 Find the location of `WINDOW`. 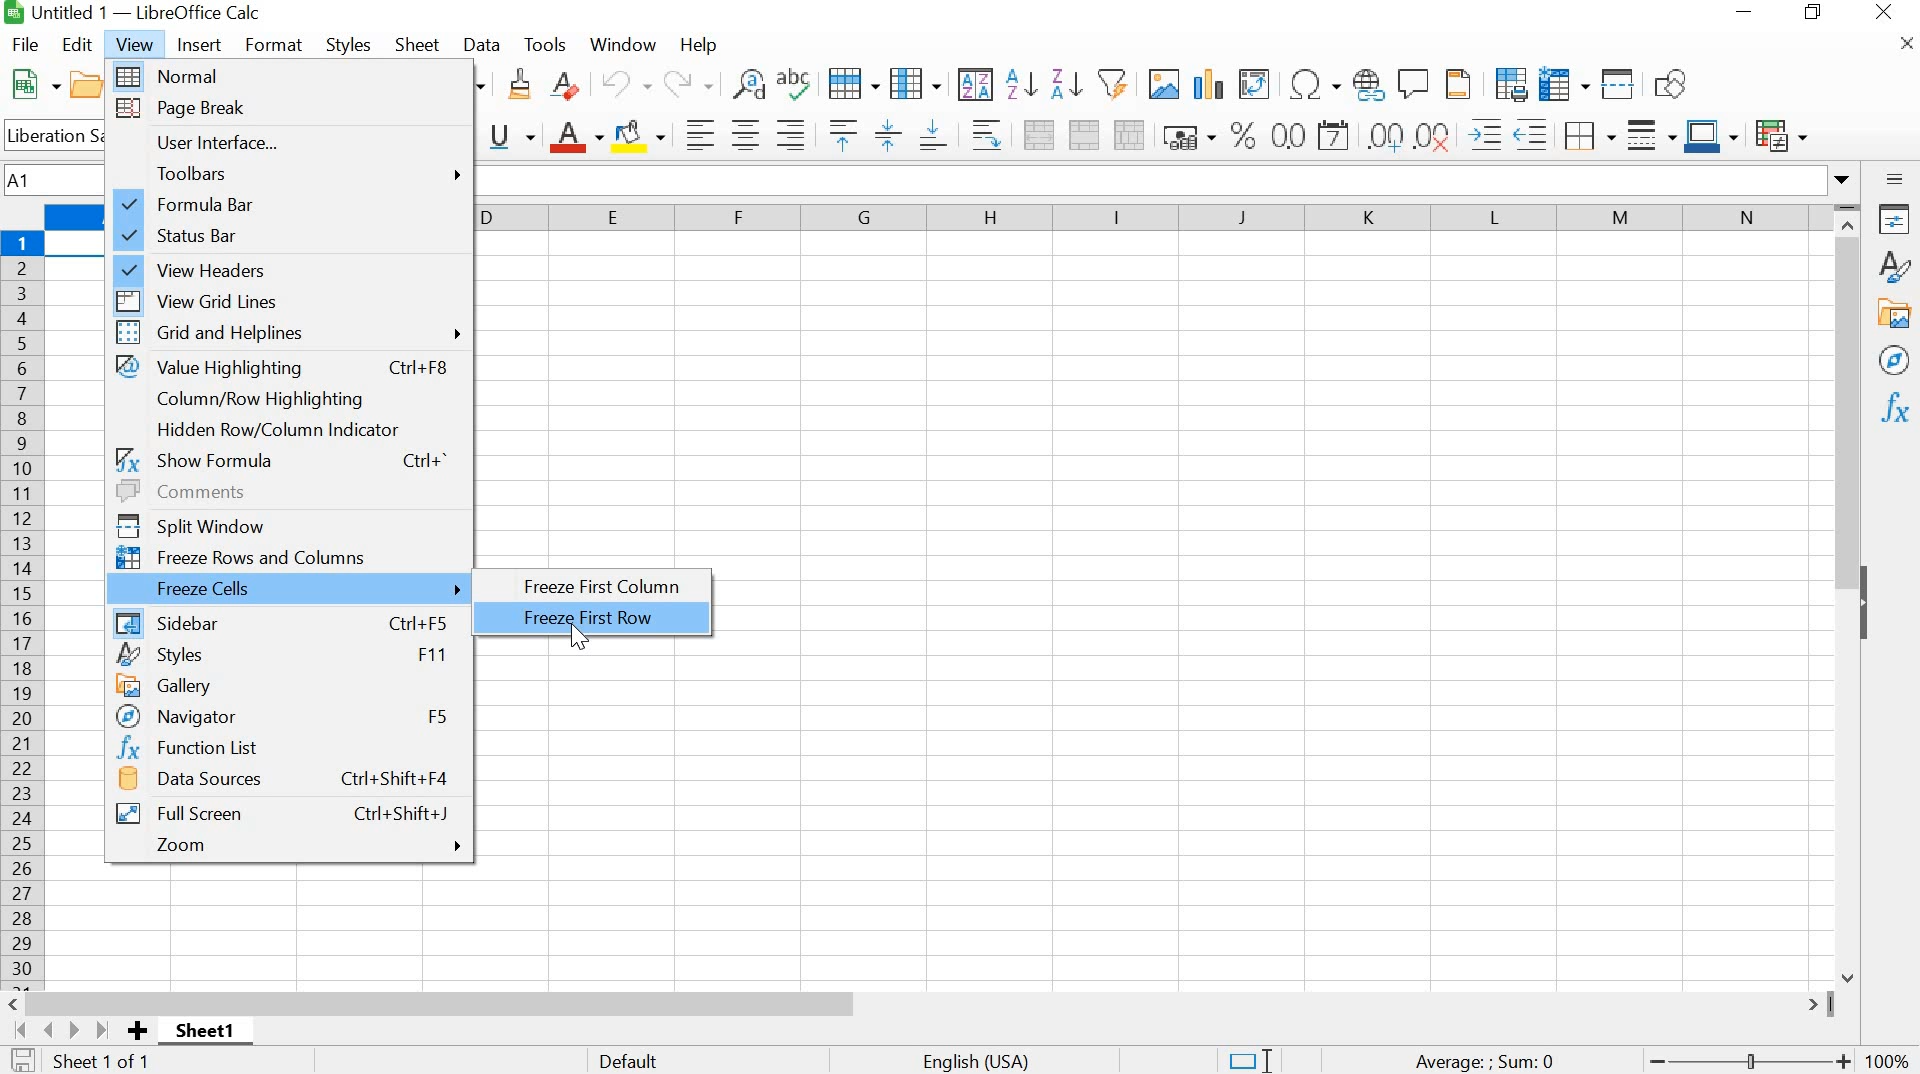

WINDOW is located at coordinates (624, 44).